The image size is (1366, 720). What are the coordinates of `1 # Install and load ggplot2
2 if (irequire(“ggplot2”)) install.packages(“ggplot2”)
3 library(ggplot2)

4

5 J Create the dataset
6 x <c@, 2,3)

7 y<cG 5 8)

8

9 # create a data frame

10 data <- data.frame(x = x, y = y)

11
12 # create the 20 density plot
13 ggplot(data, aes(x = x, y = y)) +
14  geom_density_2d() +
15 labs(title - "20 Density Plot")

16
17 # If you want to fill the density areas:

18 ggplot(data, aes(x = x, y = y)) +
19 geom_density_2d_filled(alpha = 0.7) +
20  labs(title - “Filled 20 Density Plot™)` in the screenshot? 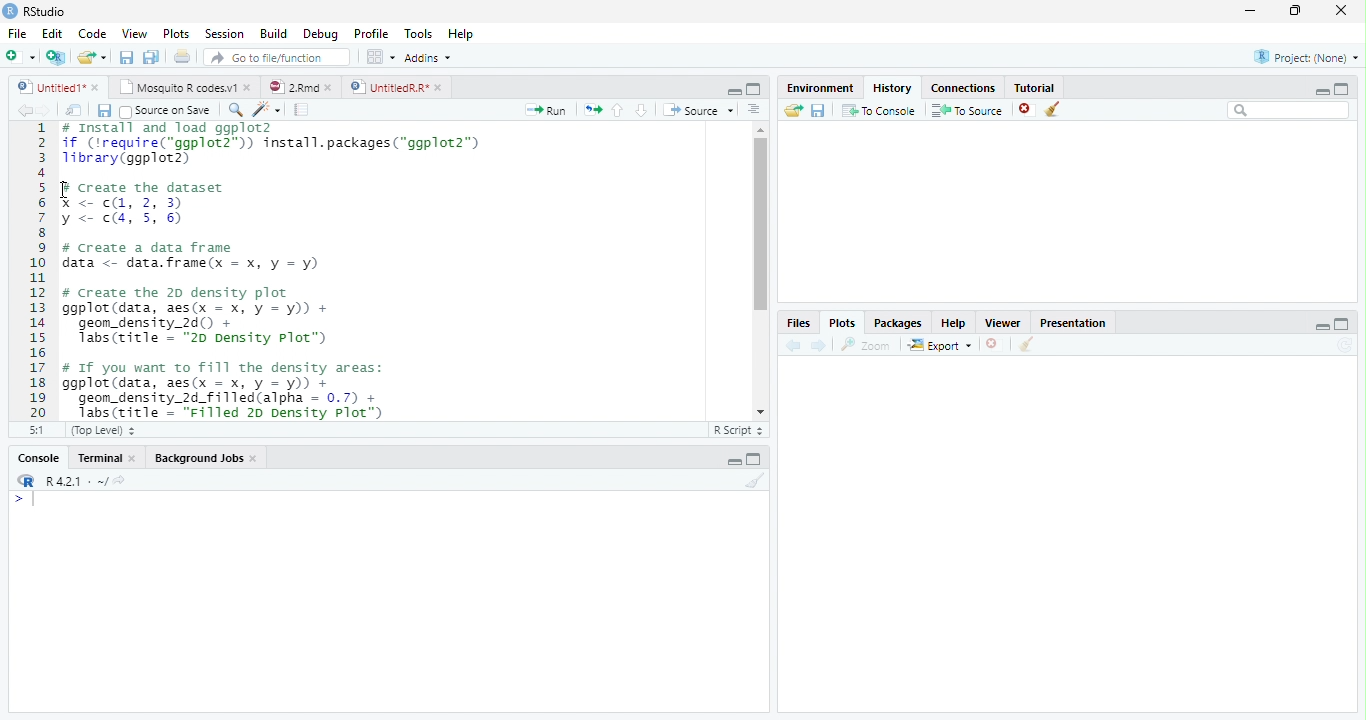 It's located at (361, 269).